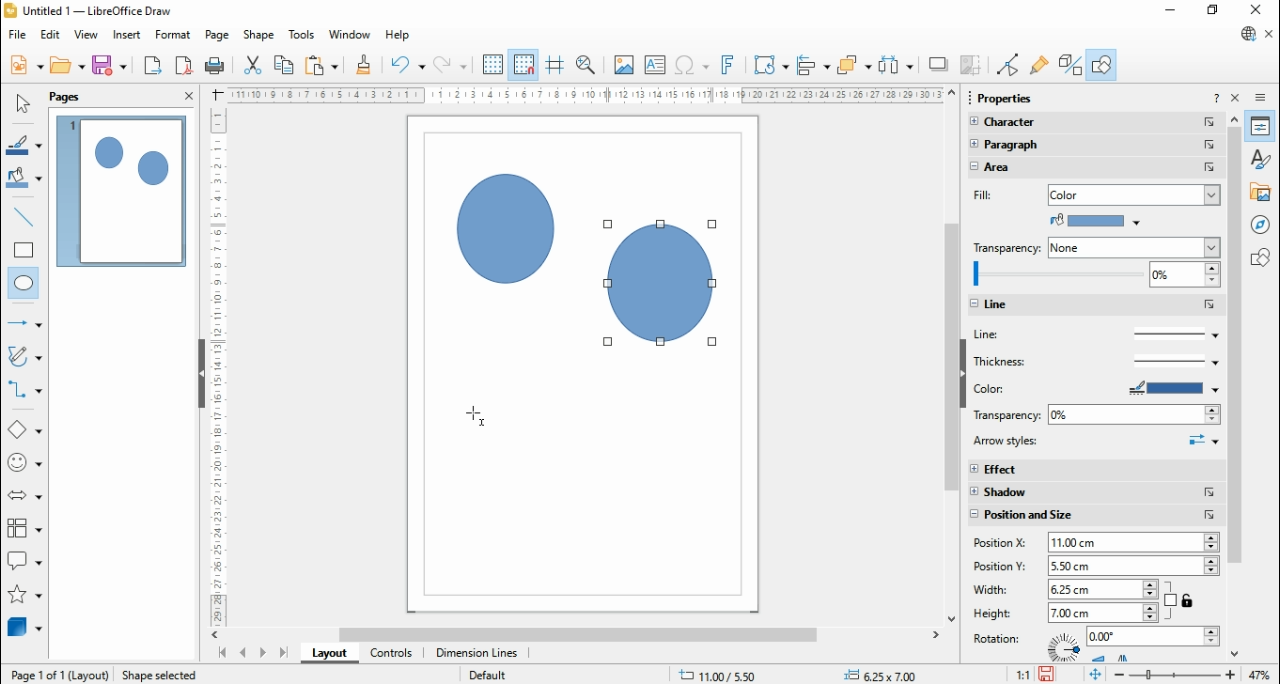 This screenshot has width=1280, height=684. Describe the element at coordinates (303, 36) in the screenshot. I see `tools` at that location.